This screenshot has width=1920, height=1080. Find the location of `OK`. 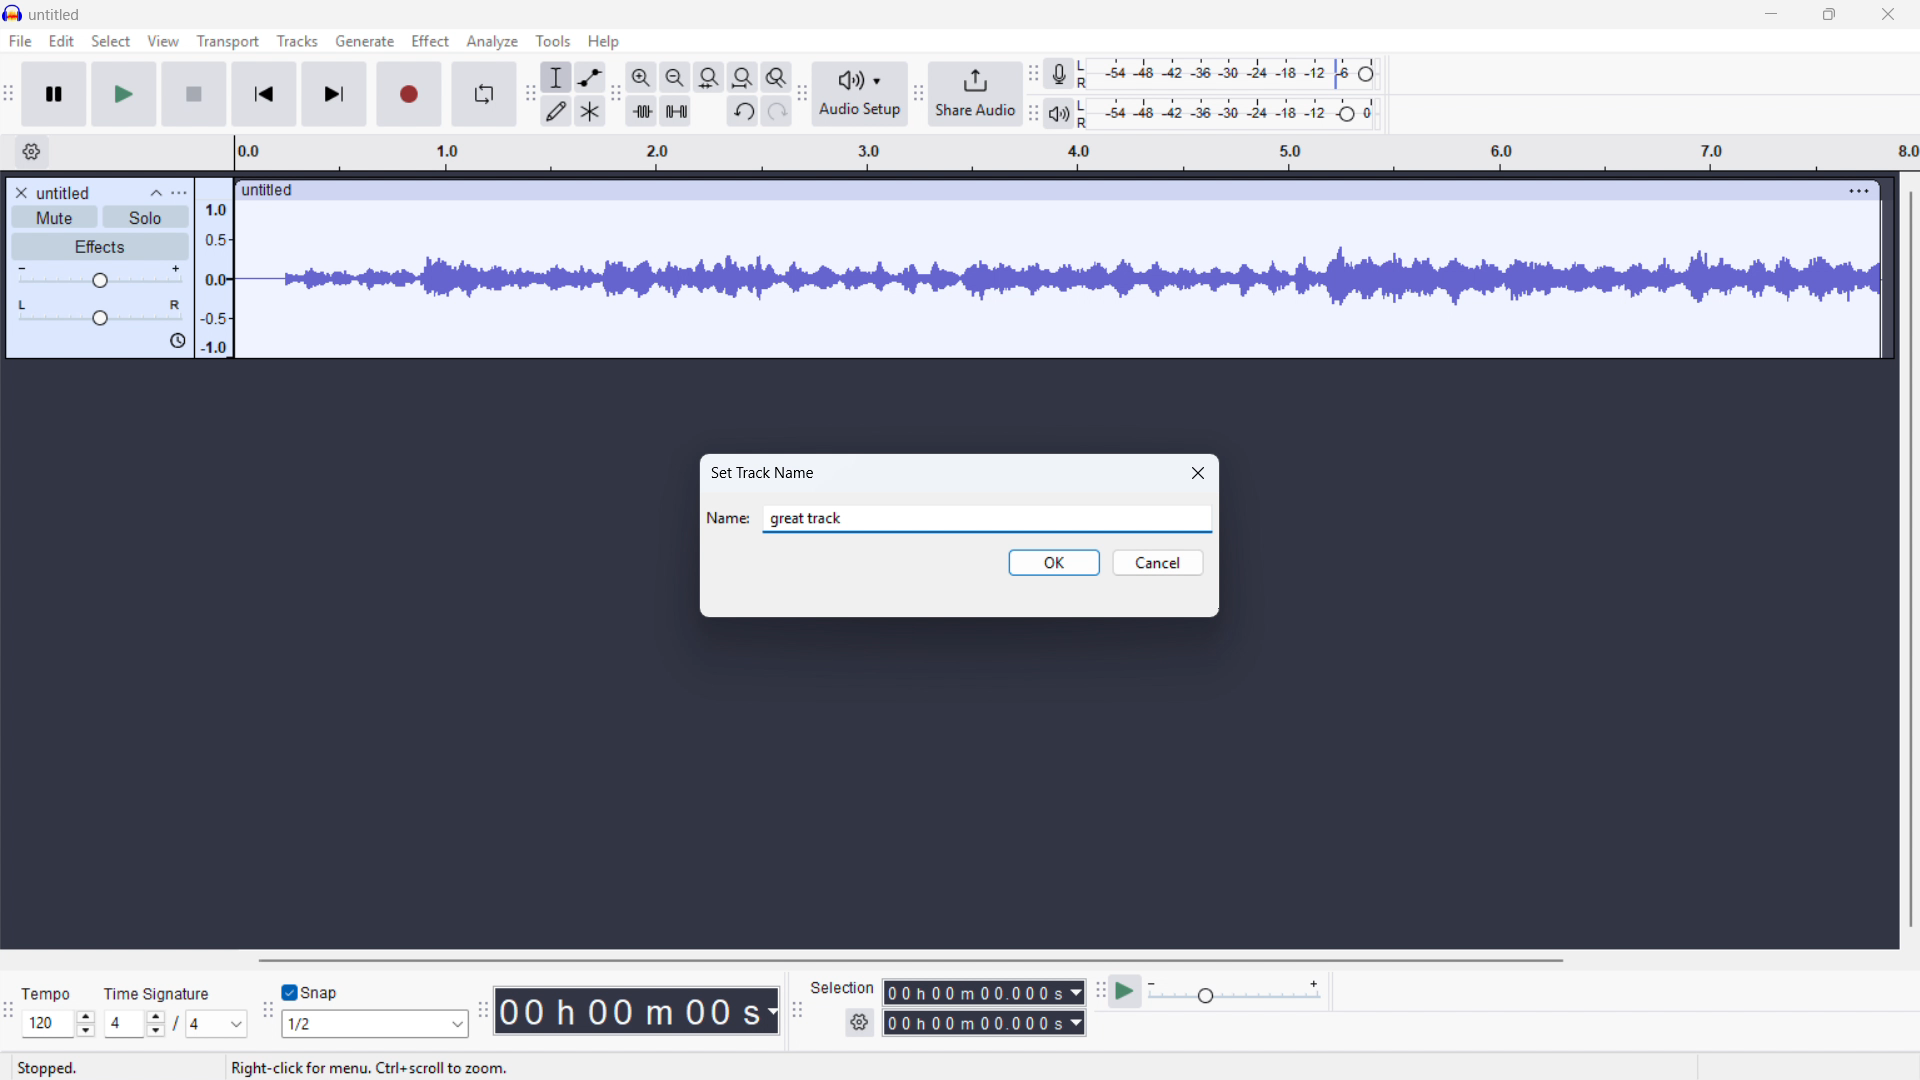

OK is located at coordinates (1055, 563).